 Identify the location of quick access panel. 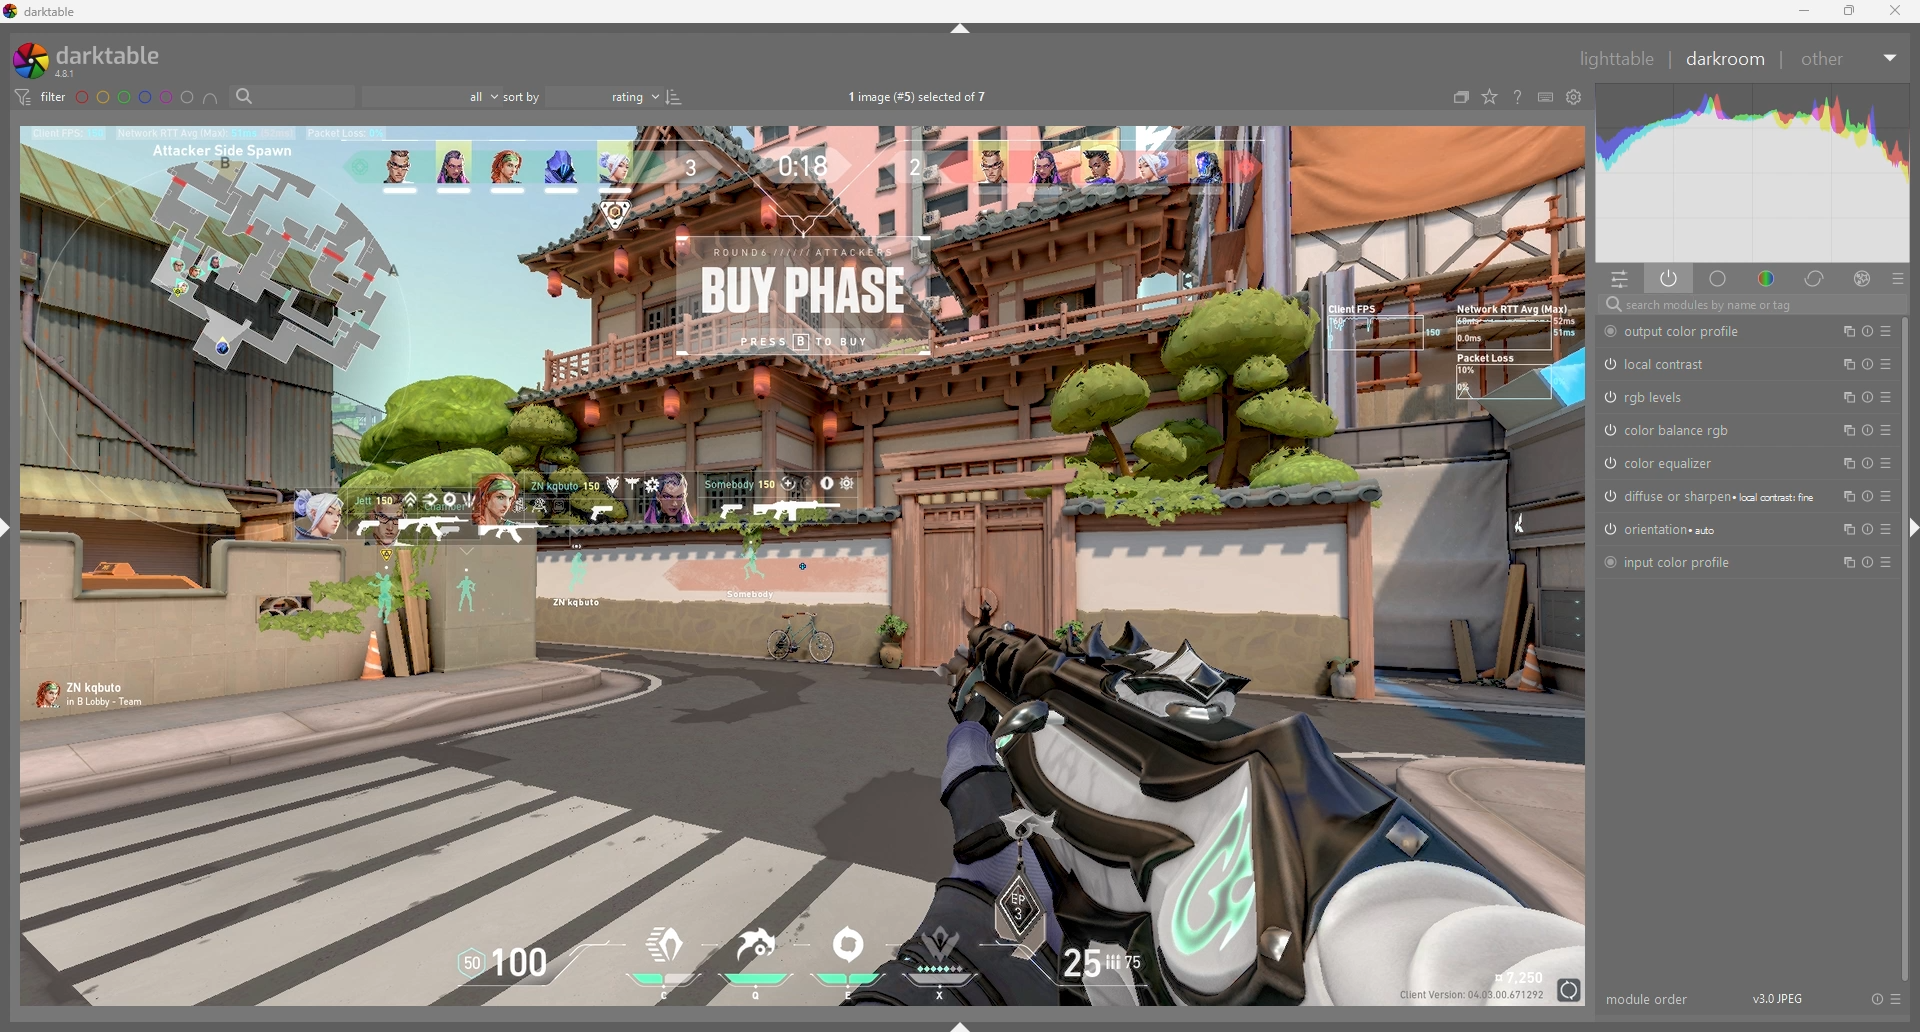
(1621, 278).